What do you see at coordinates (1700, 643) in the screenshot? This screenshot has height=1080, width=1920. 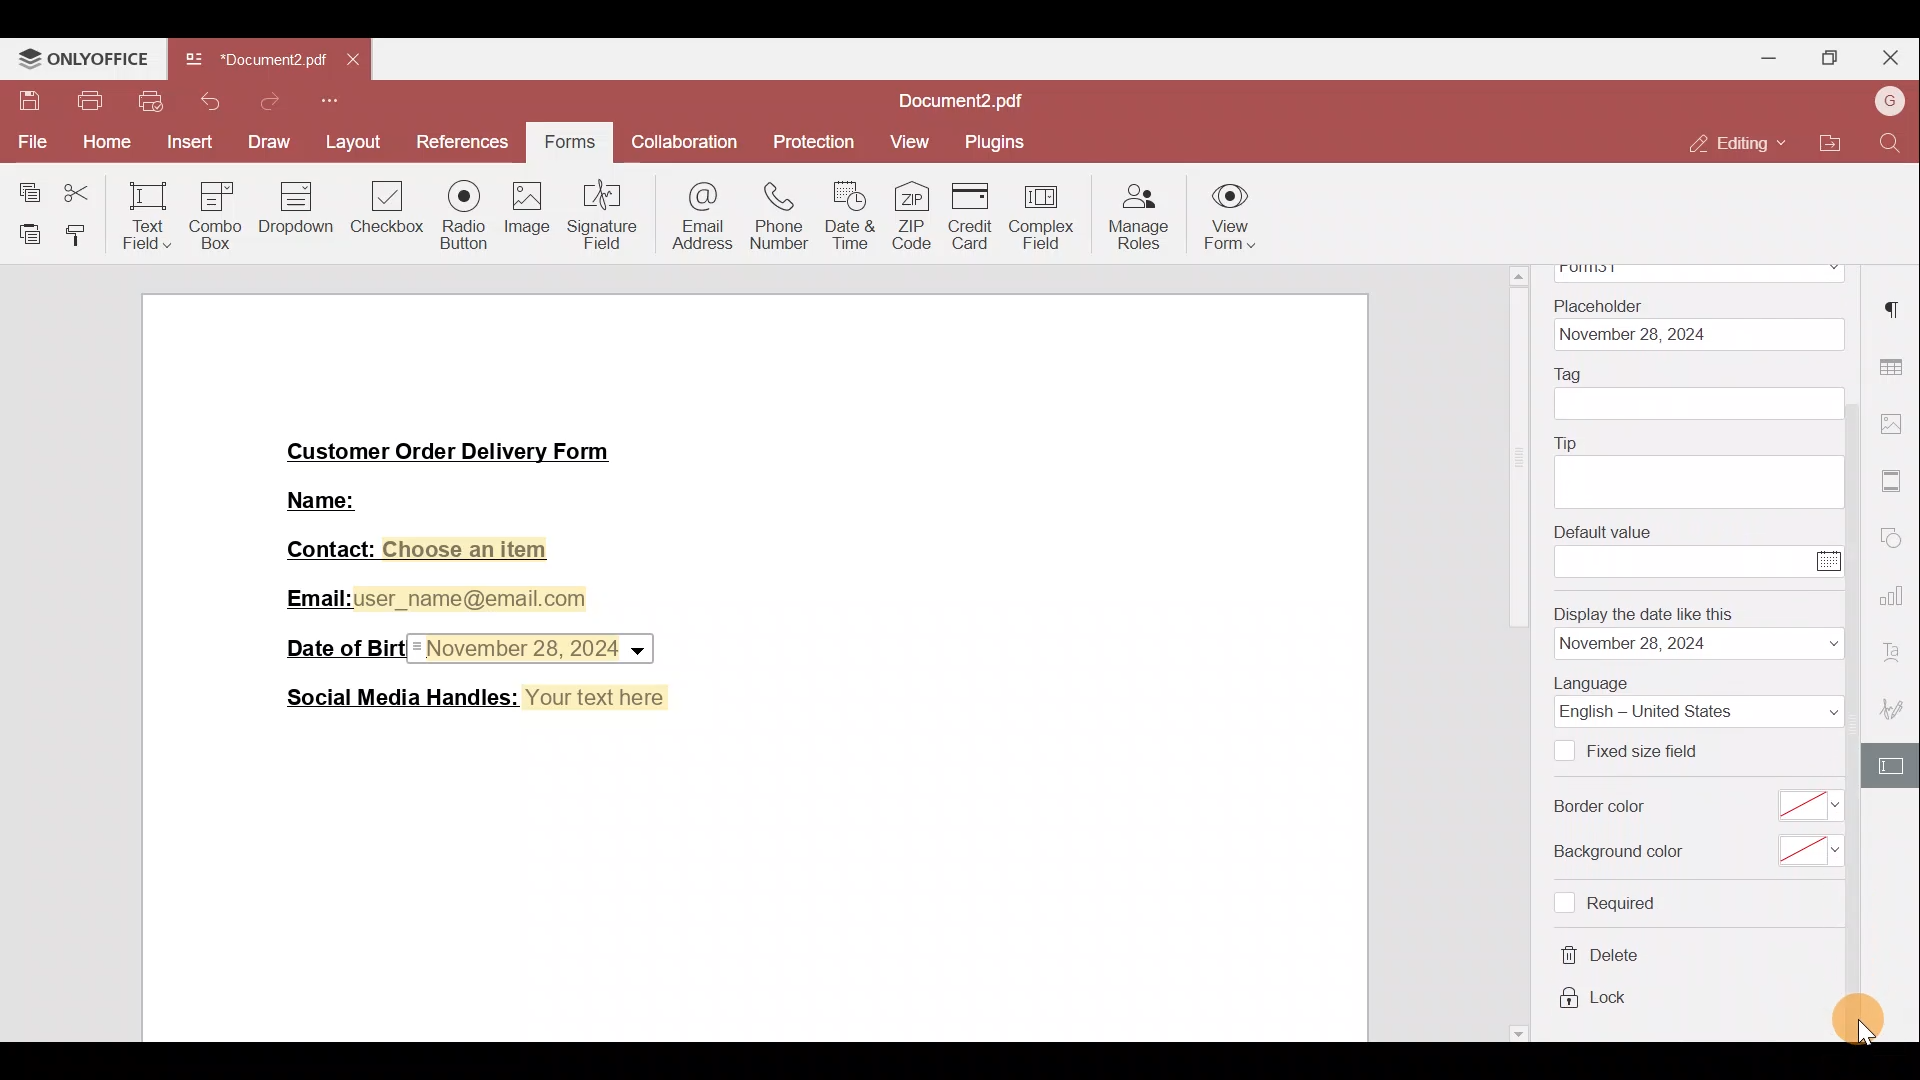 I see `date format` at bounding box center [1700, 643].